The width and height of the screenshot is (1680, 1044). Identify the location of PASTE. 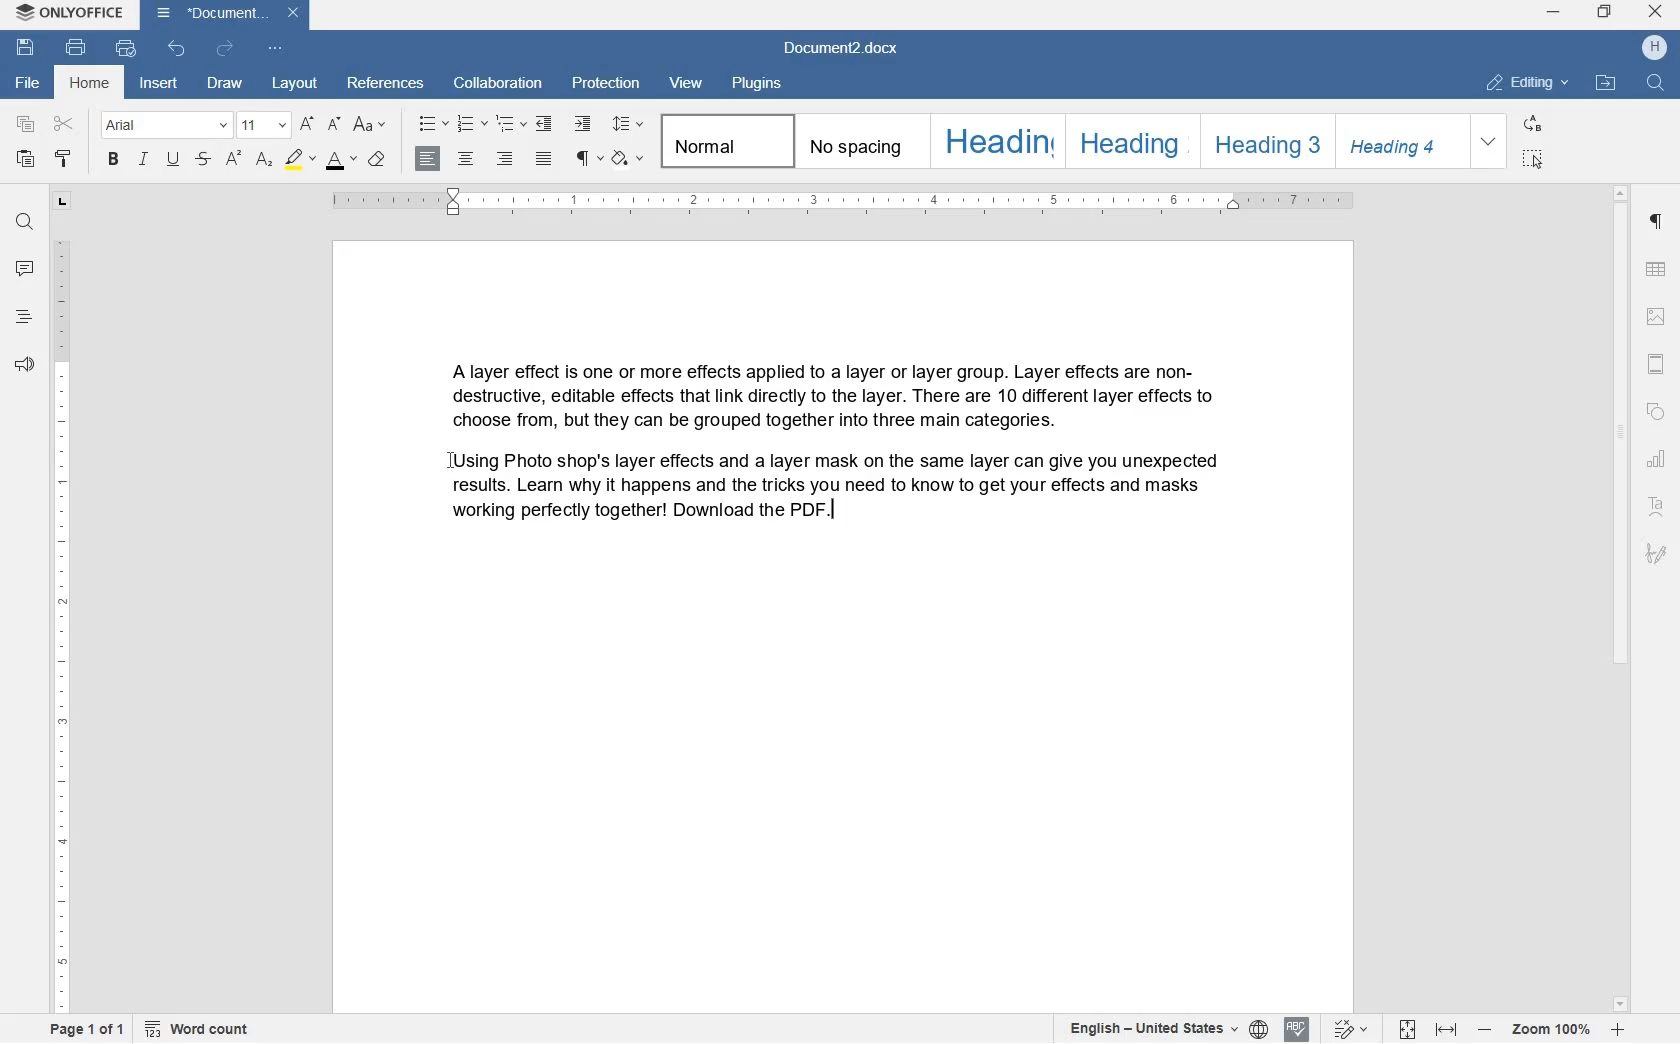
(28, 161).